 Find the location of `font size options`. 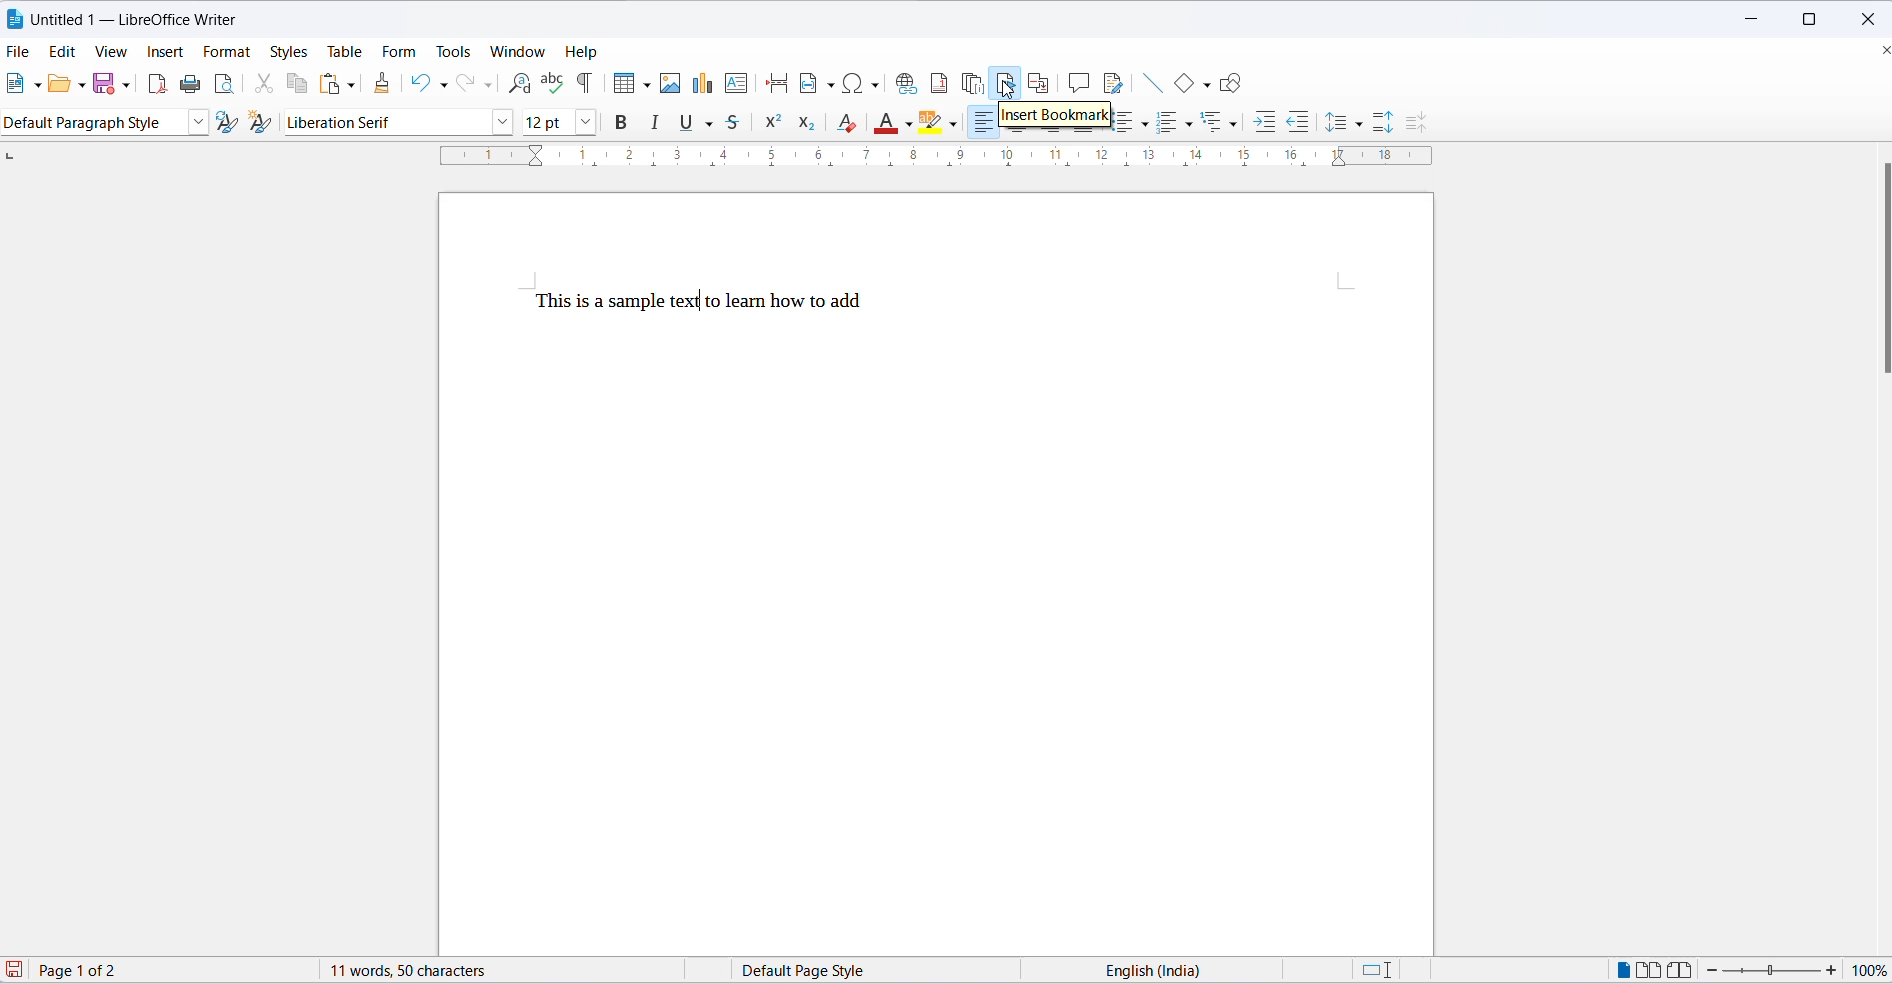

font size options is located at coordinates (584, 123).